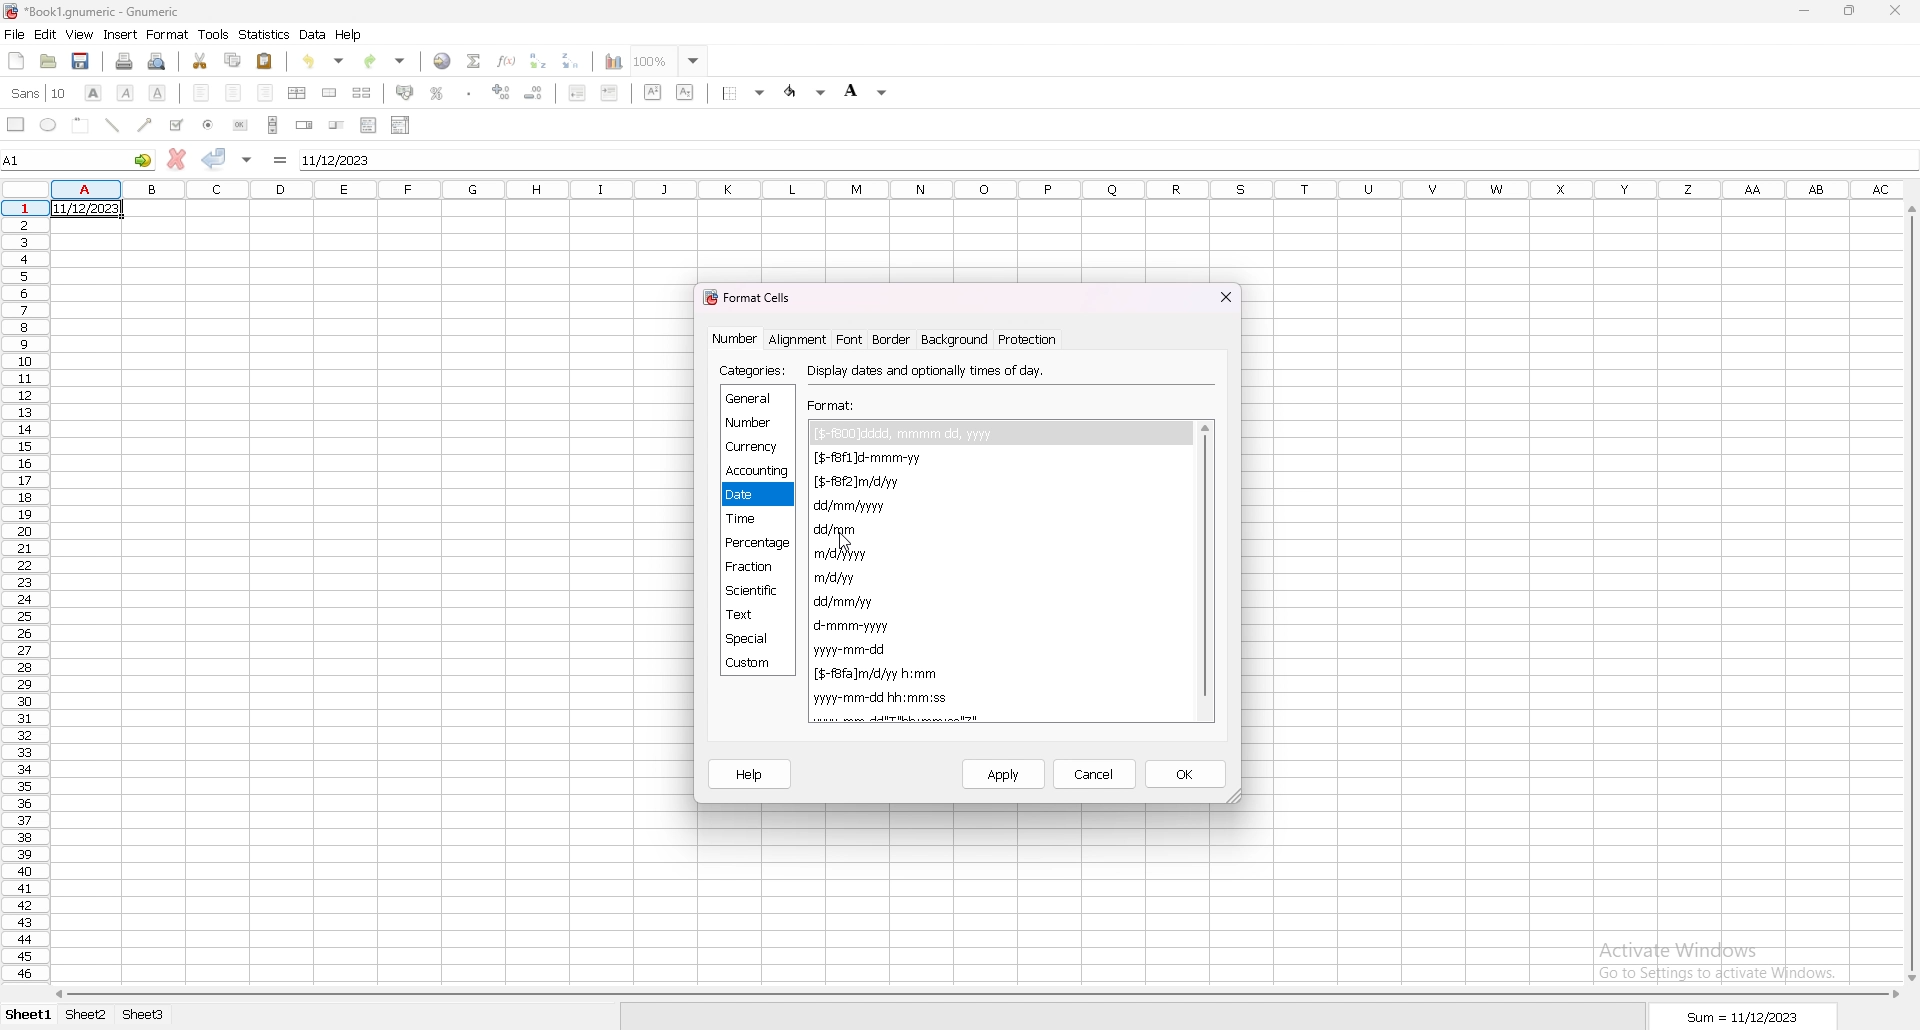  What do you see at coordinates (263, 62) in the screenshot?
I see `paste` at bounding box center [263, 62].